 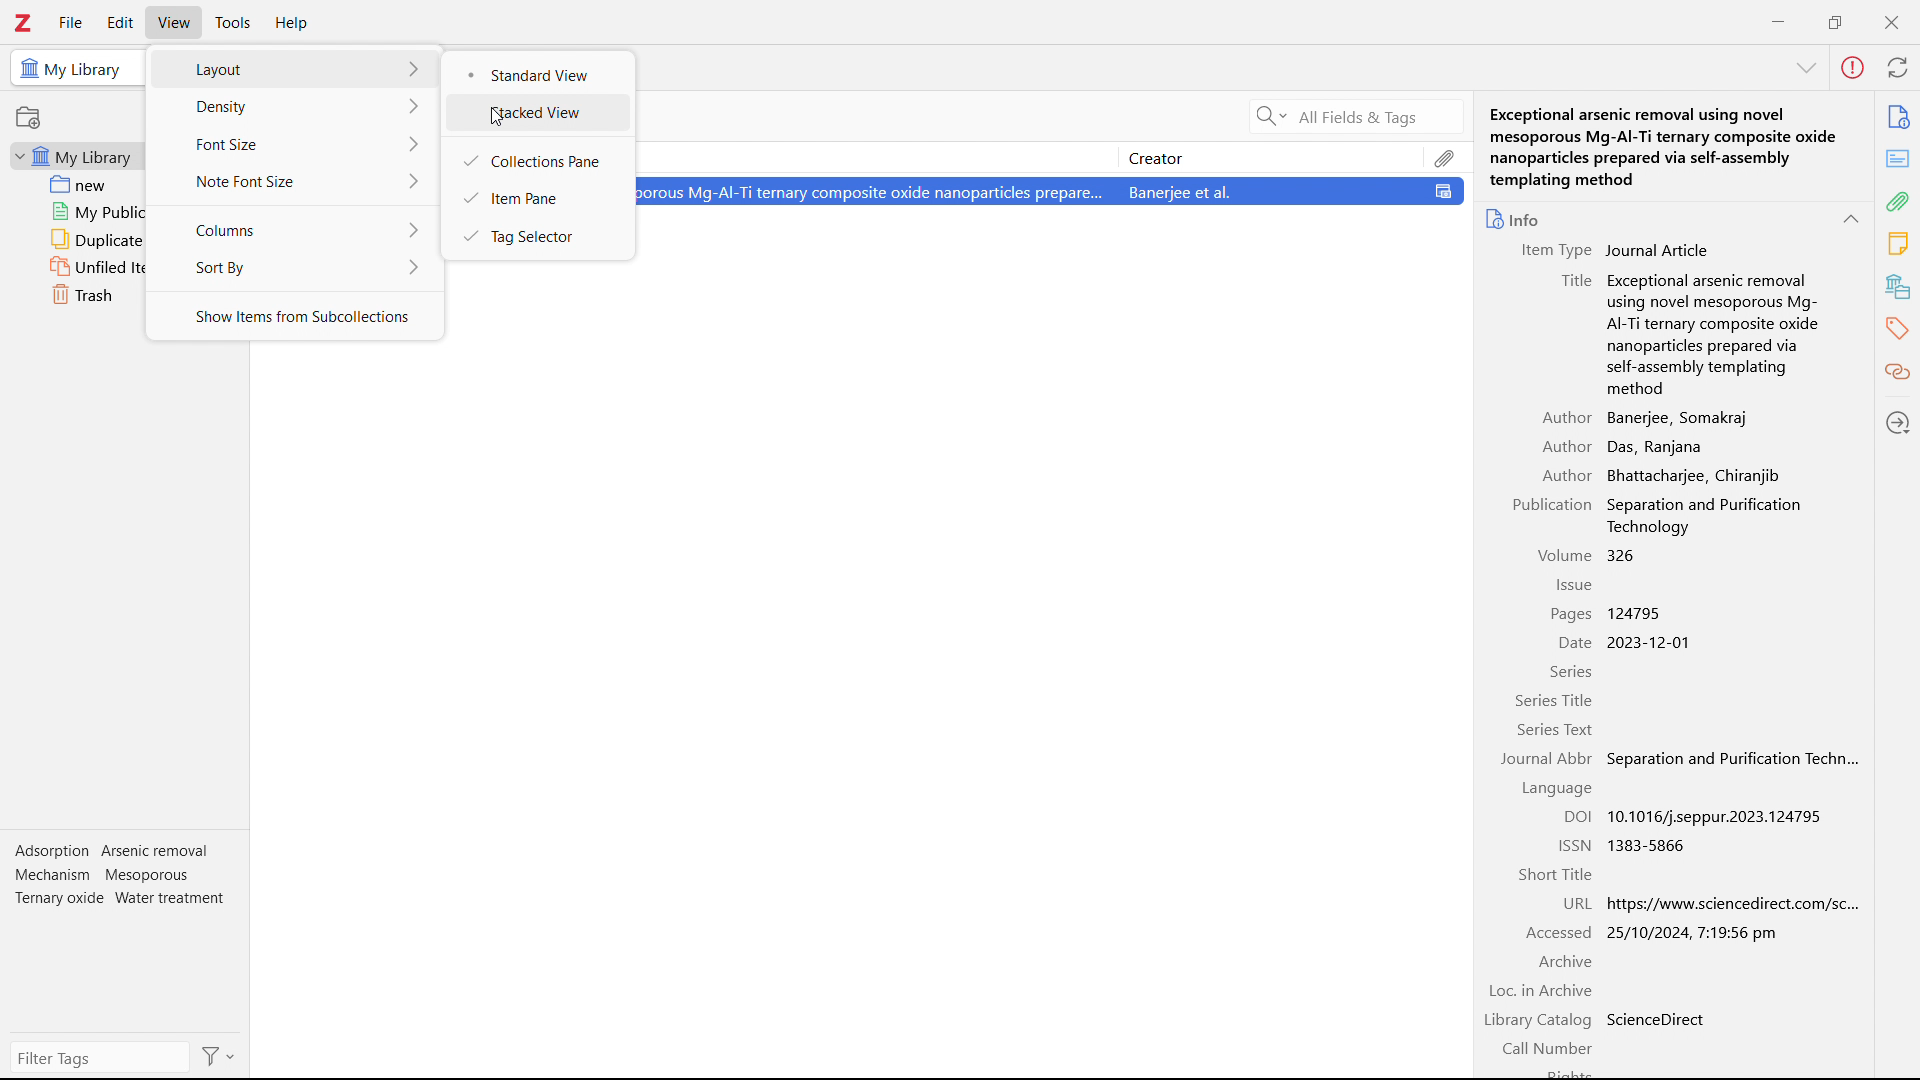 I want to click on Exceptional arsenic removal using novel
mesoporous Mg-Al-Ti ternary composite oxide
nanoparticles prepared via self-assembly
templating method, so click(x=1666, y=145).